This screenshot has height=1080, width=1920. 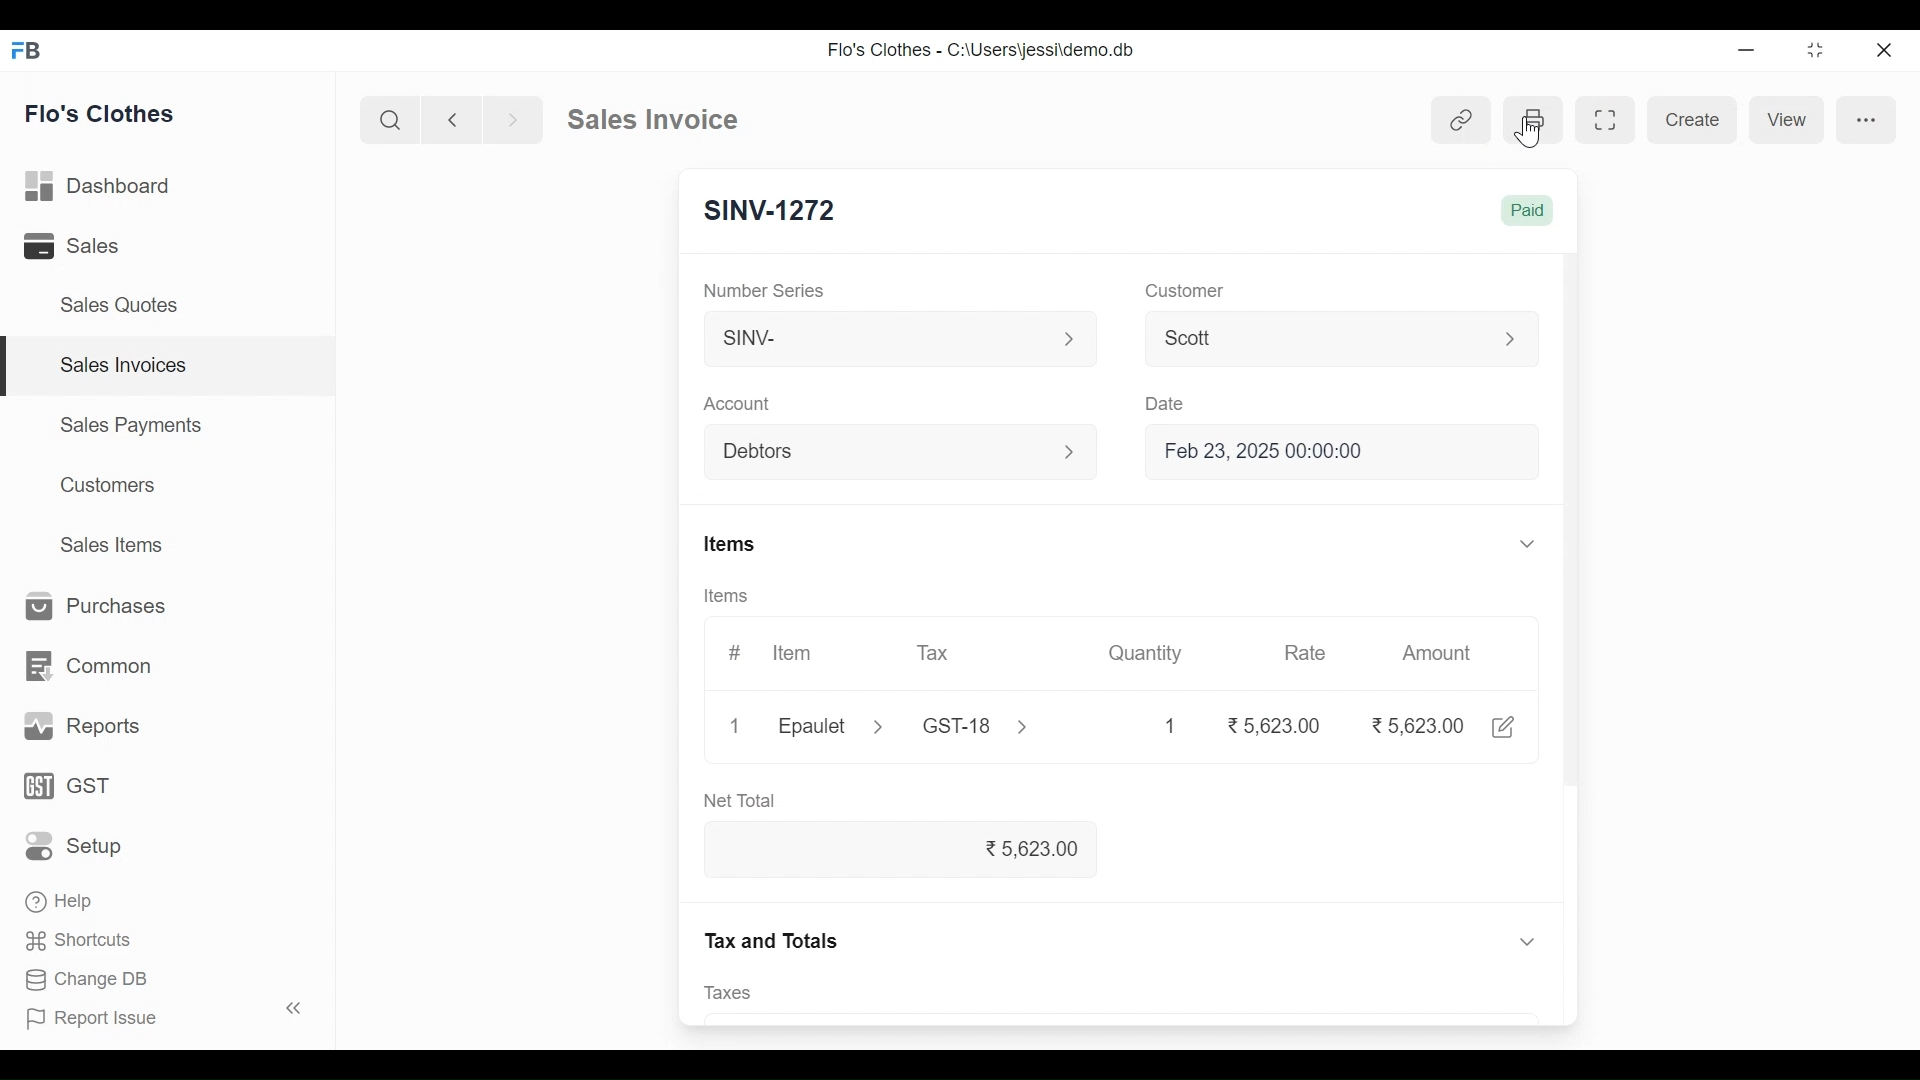 I want to click on Customer, so click(x=1188, y=290).